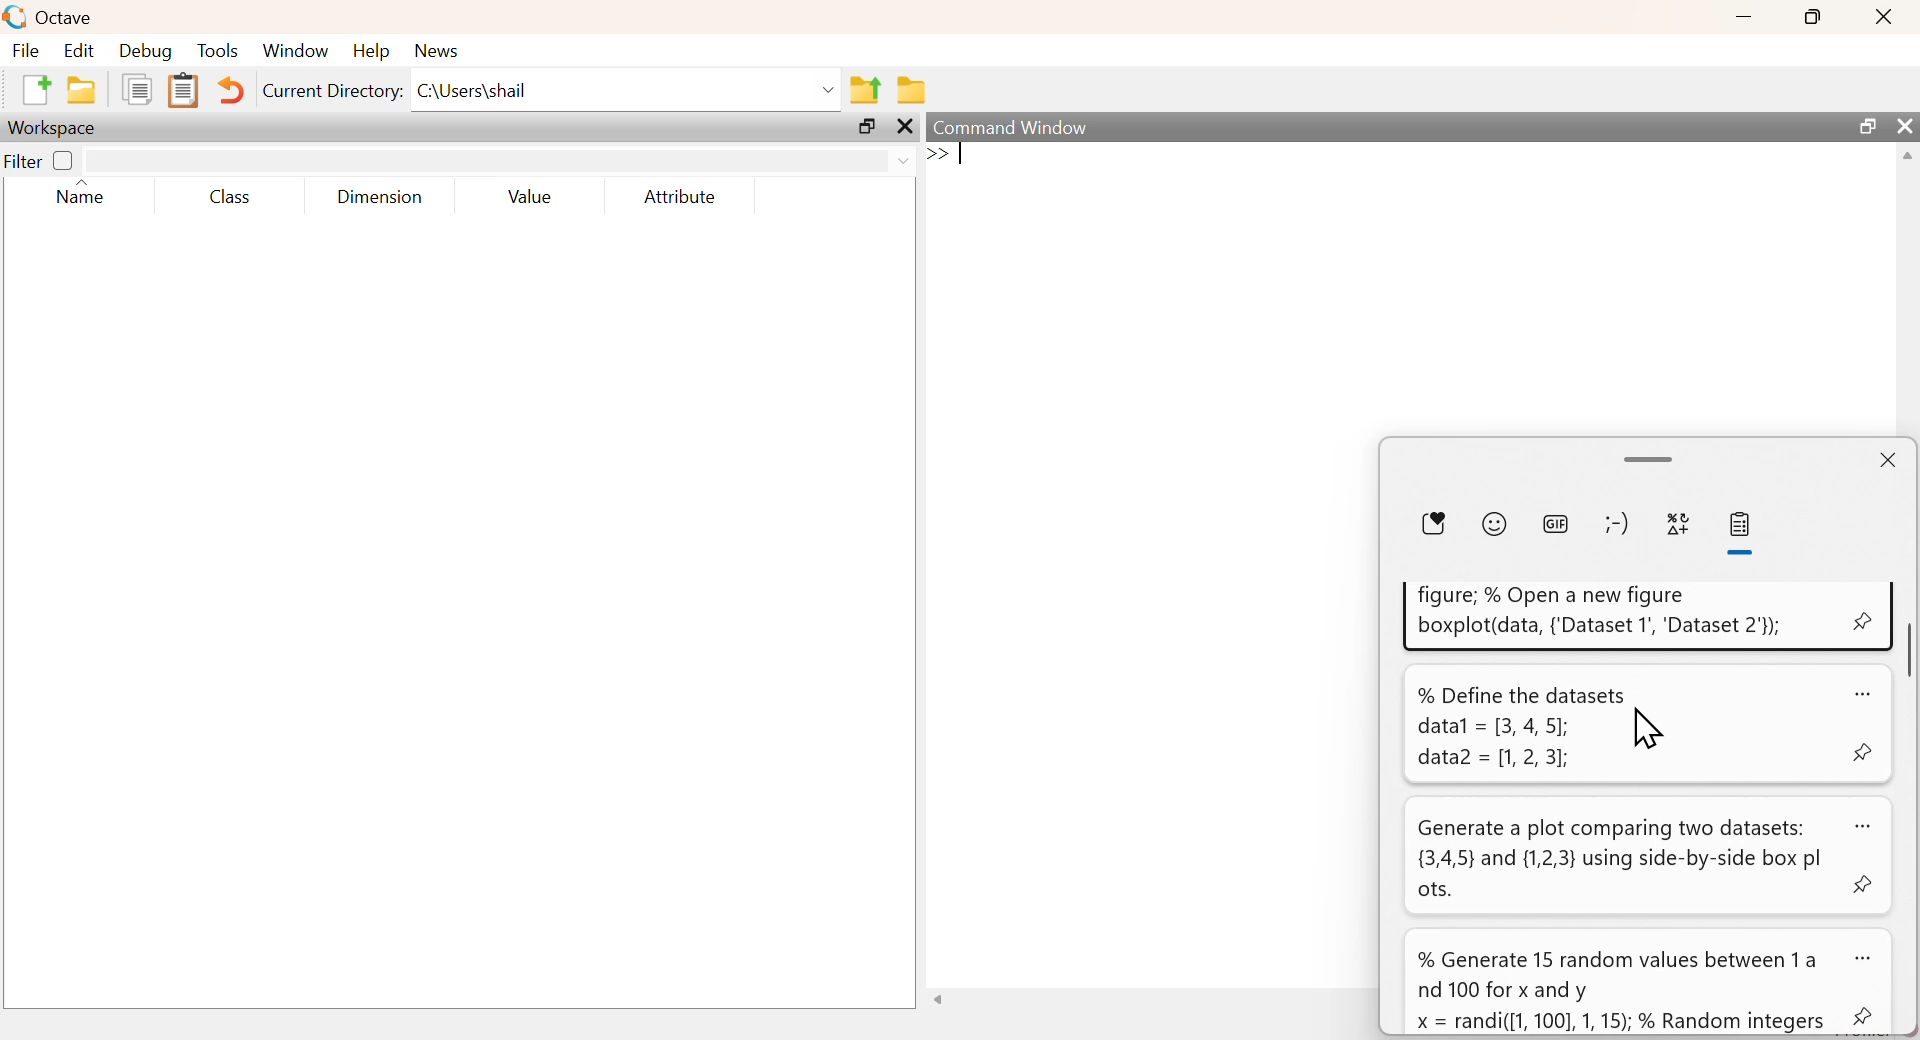 This screenshot has height=1040, width=1920. Describe the element at coordinates (219, 50) in the screenshot. I see `Tools` at that location.